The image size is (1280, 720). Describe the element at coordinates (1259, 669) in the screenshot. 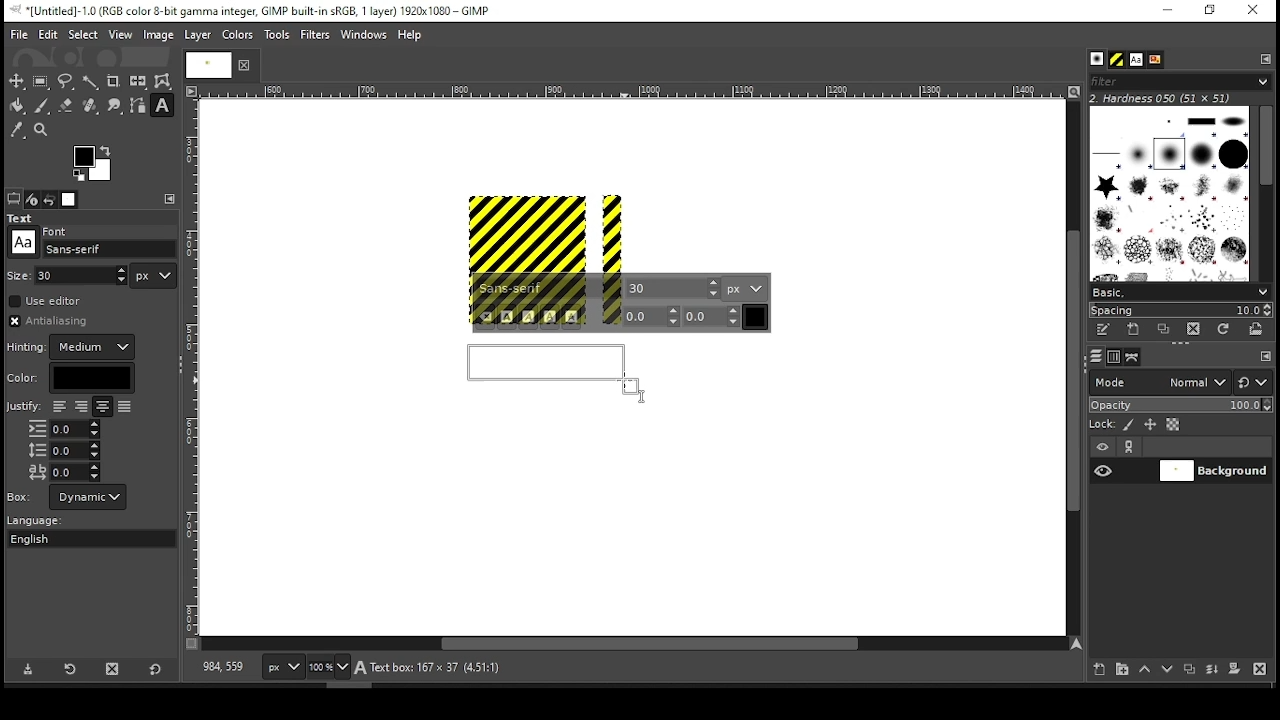

I see `delete layer` at that location.